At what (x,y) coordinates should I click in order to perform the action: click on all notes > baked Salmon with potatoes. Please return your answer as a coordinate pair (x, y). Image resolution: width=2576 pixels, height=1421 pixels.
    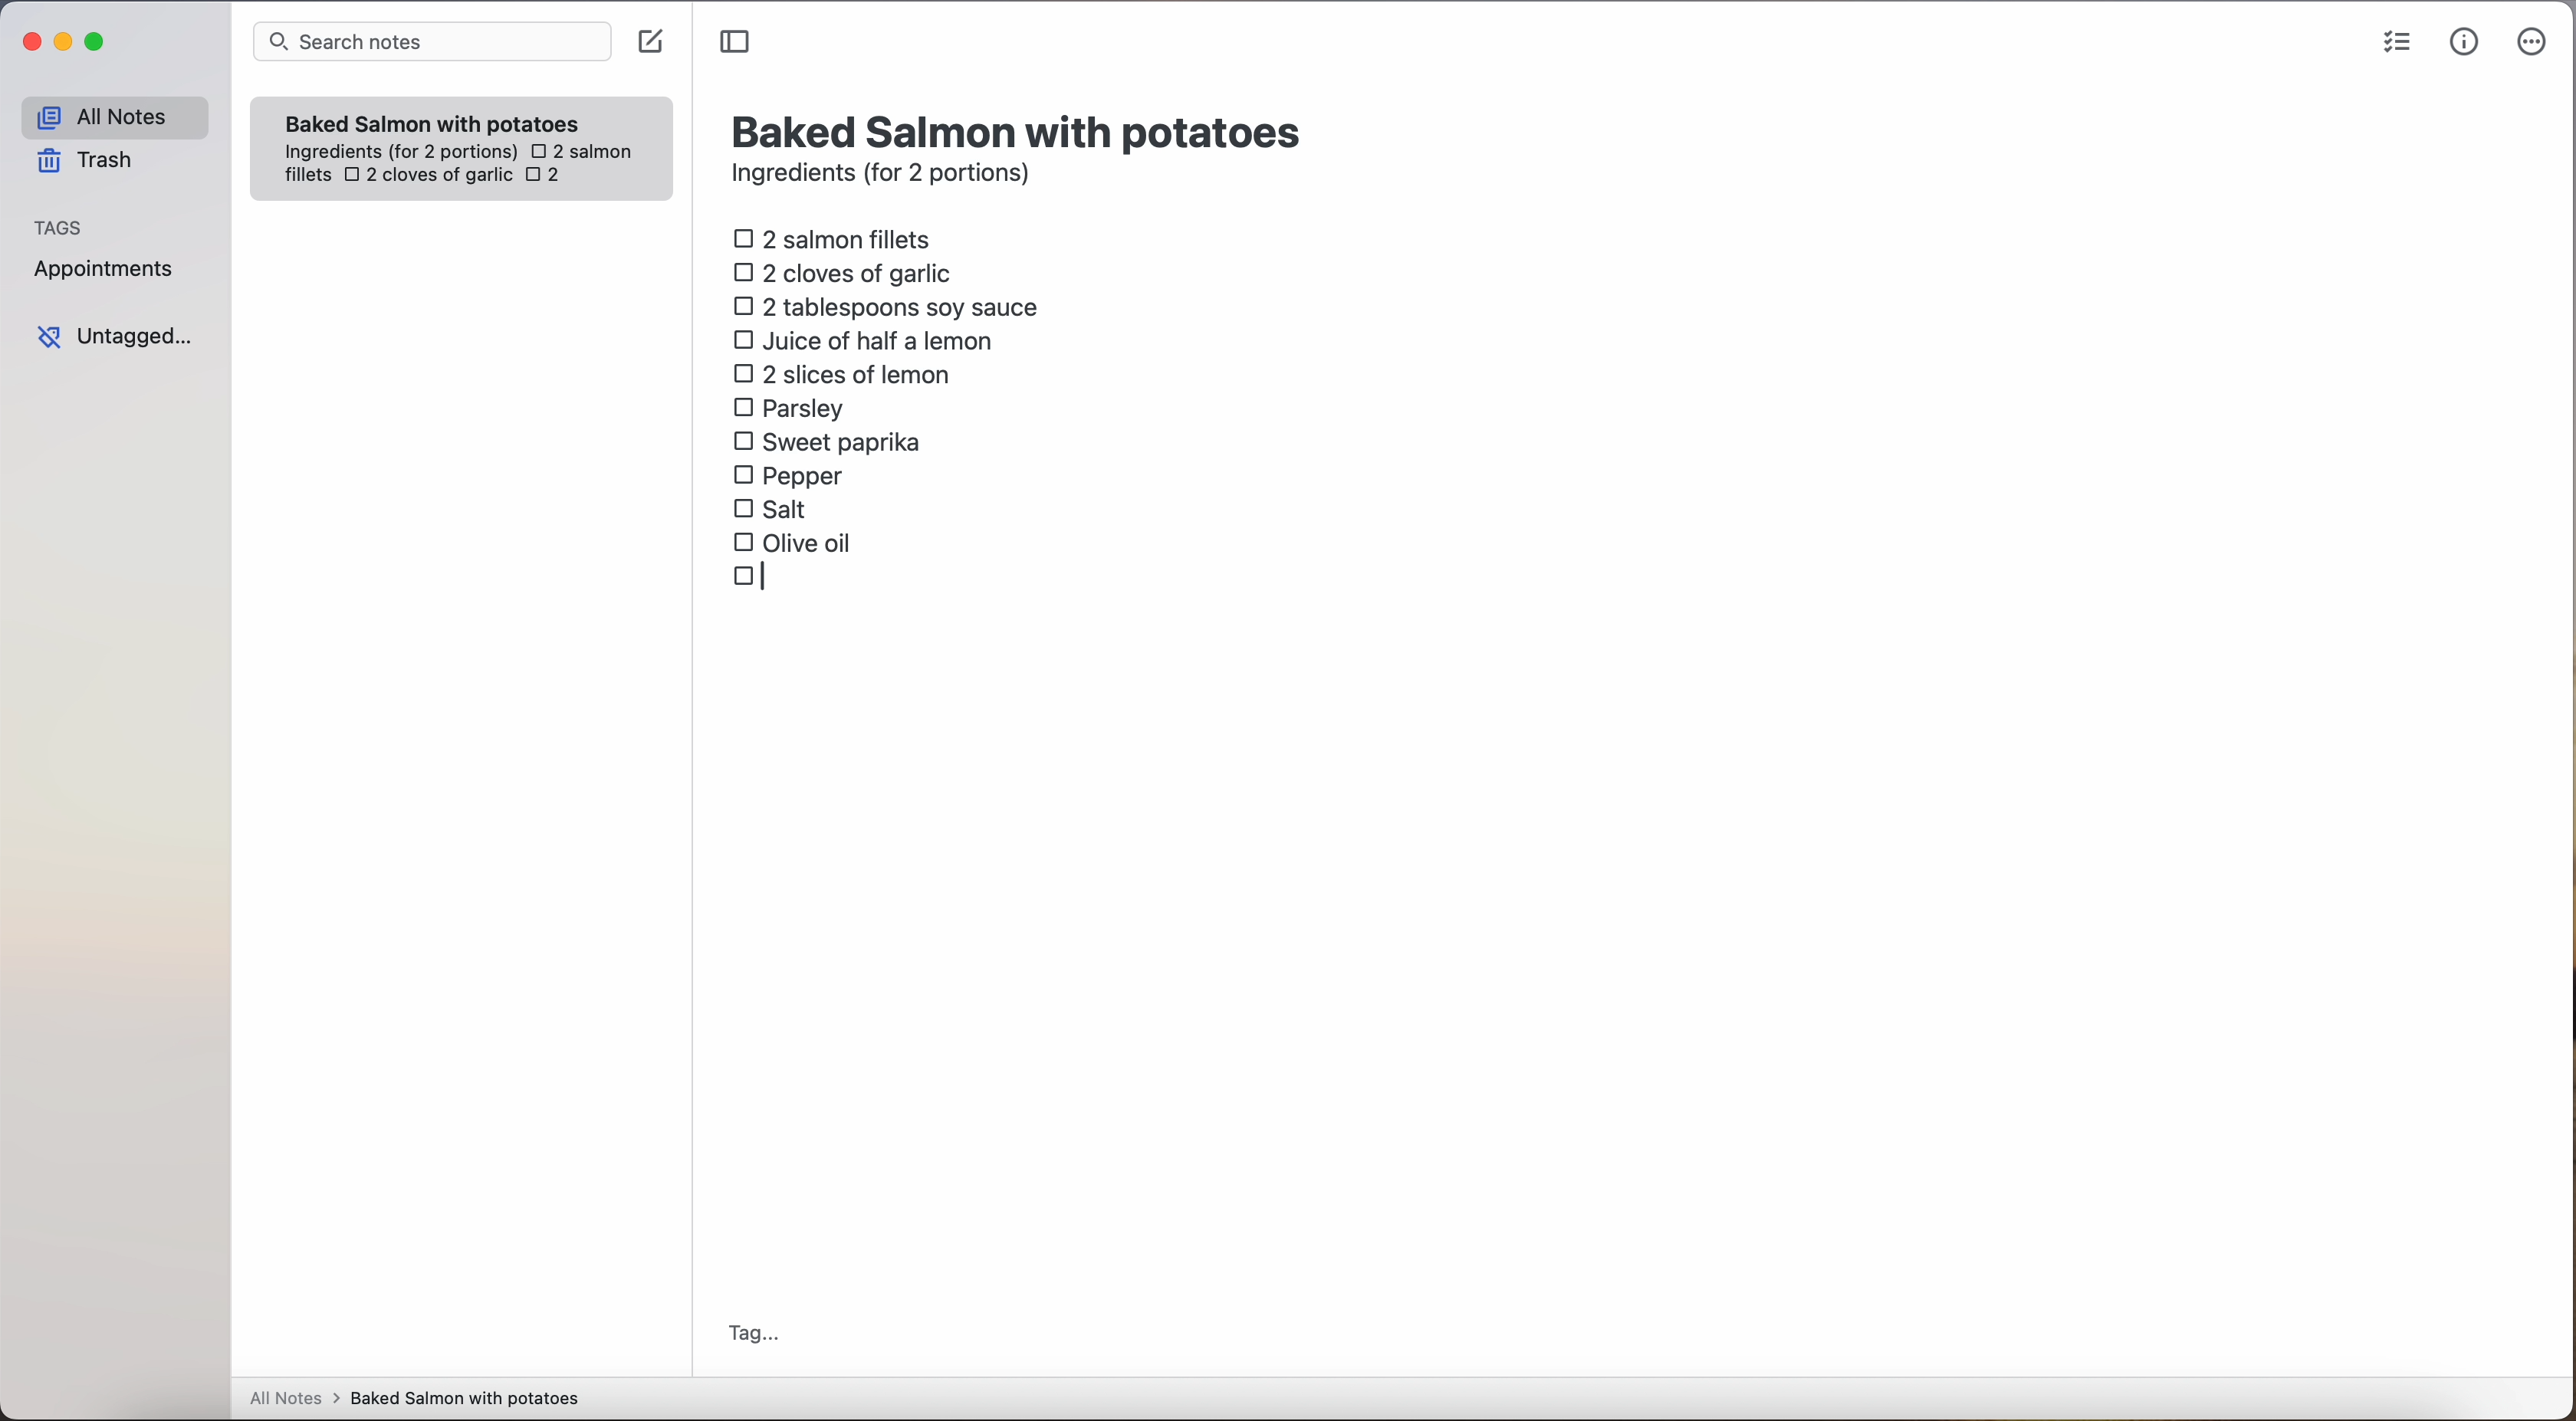
    Looking at the image, I should click on (415, 1397).